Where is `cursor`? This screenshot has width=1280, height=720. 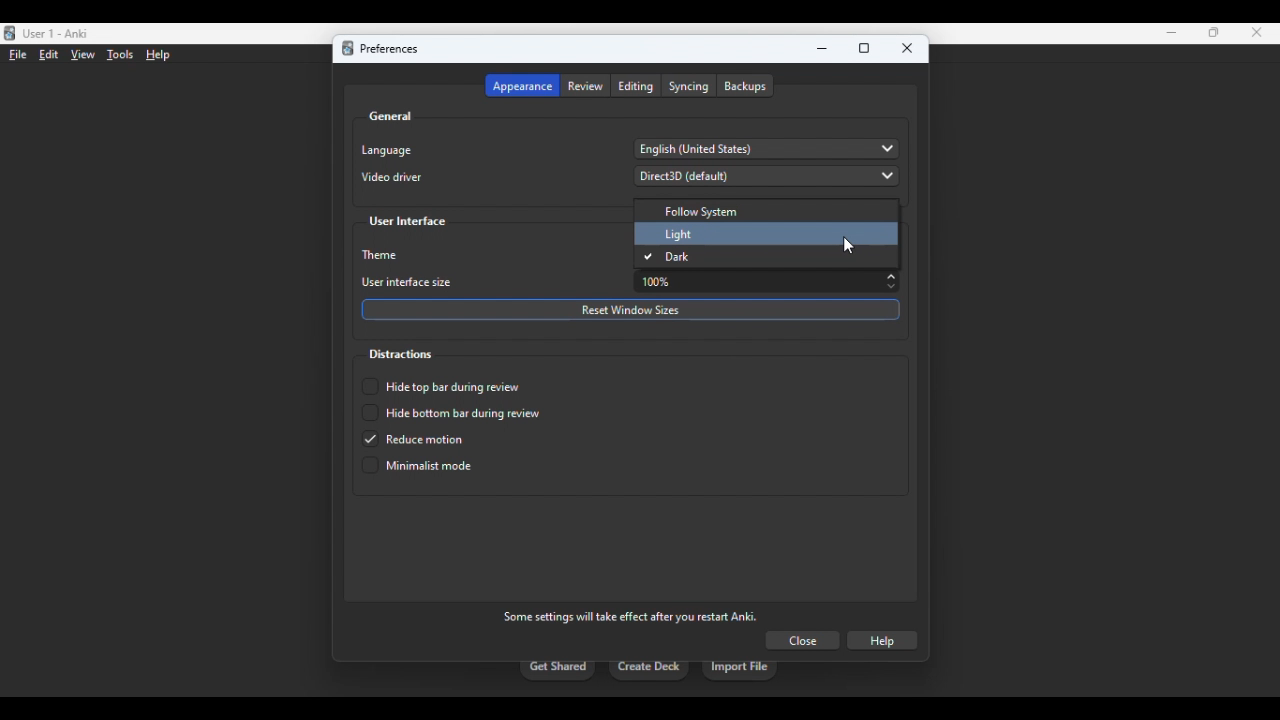
cursor is located at coordinates (848, 246).